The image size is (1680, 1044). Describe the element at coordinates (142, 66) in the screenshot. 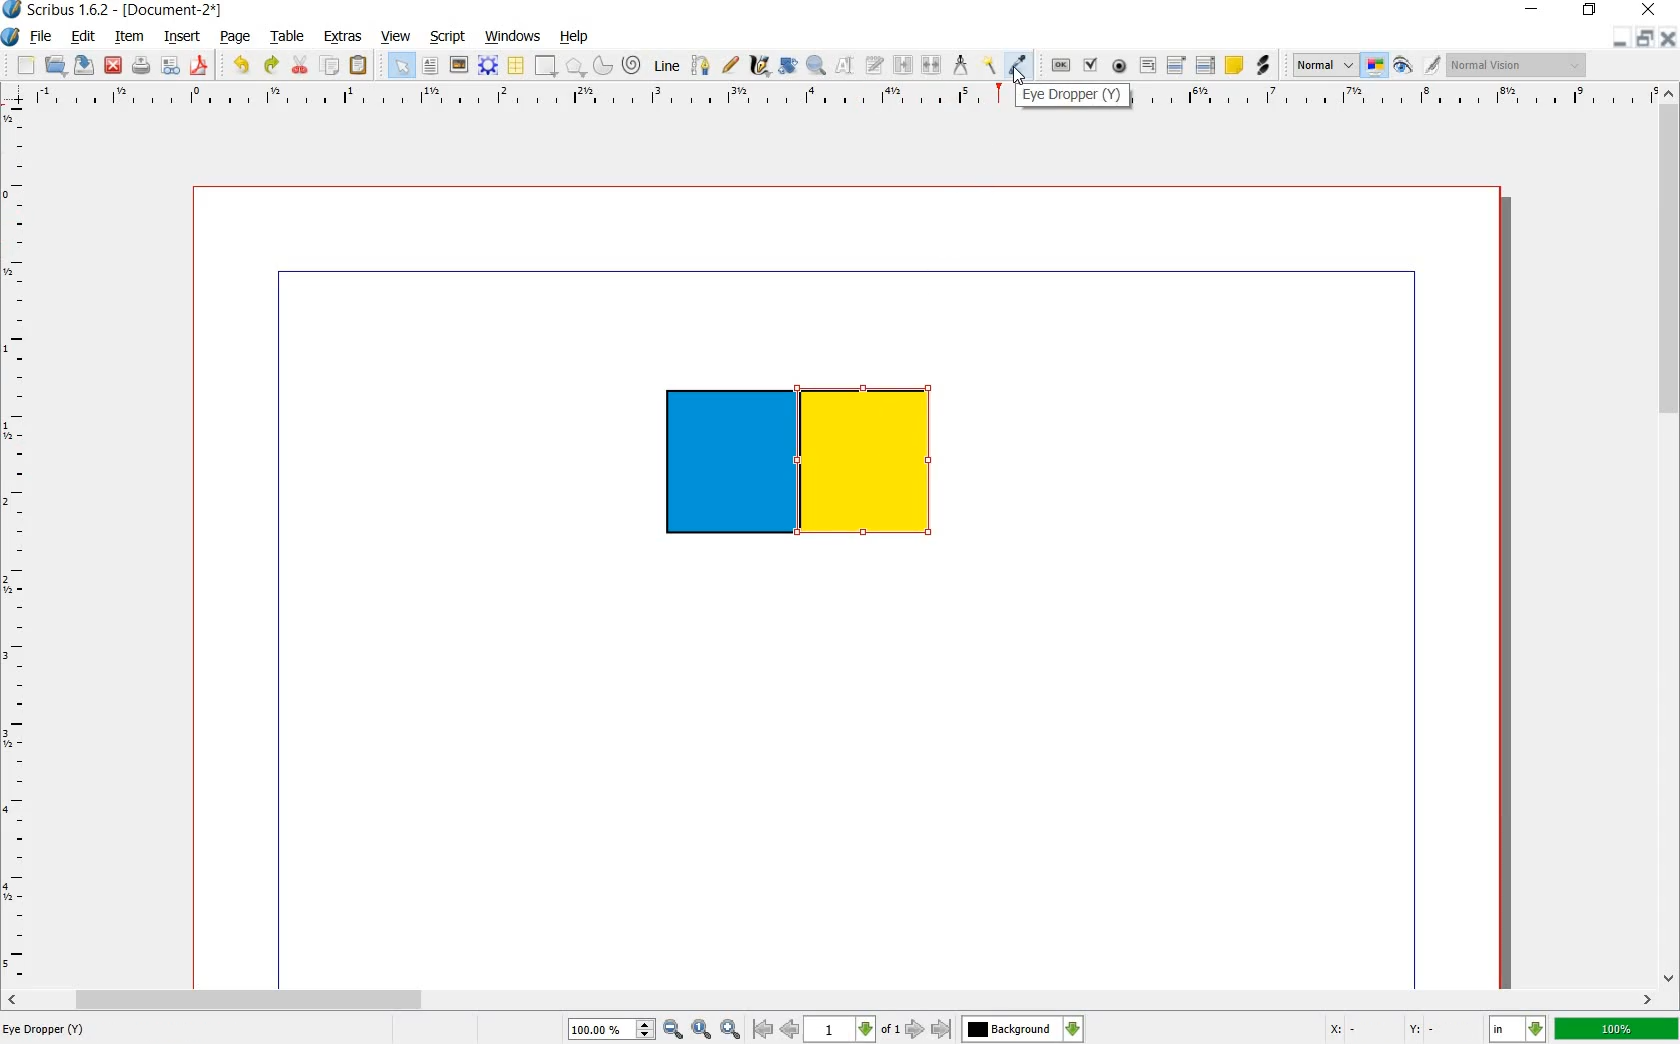

I see `print` at that location.